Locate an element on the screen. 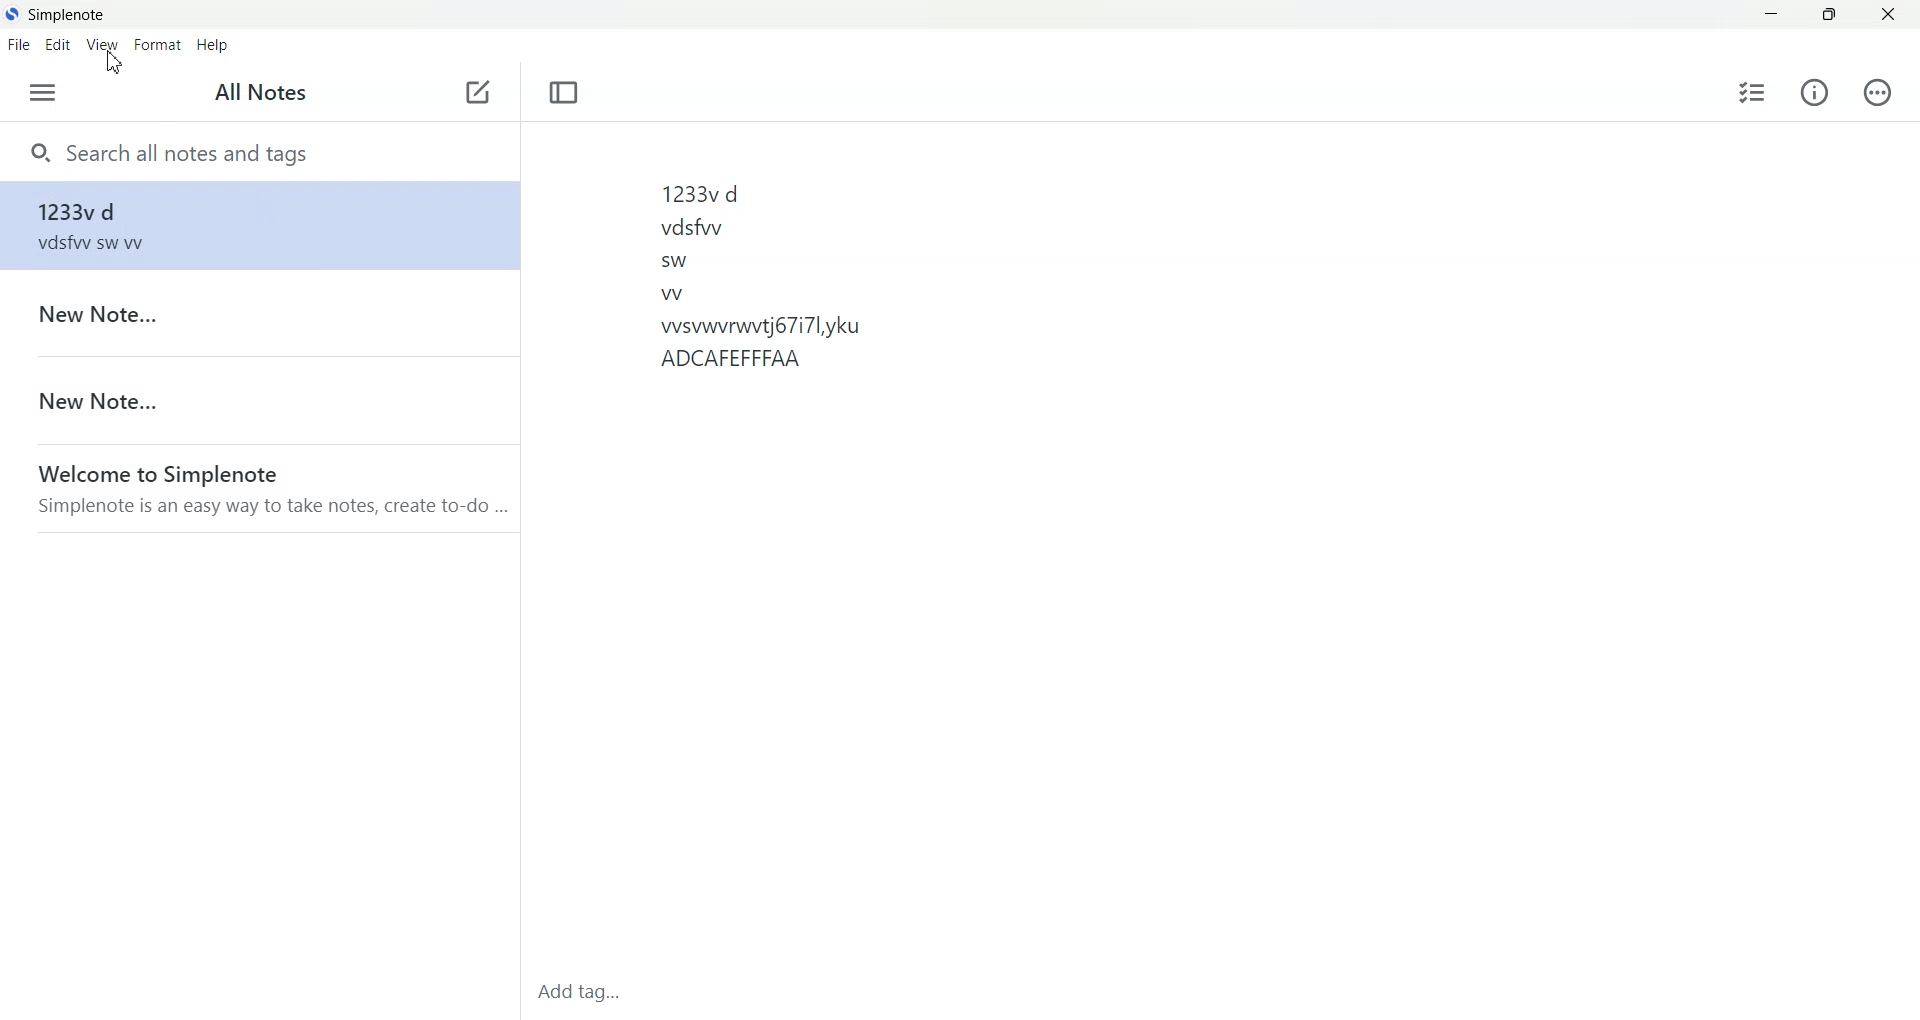 The height and width of the screenshot is (1020, 1920). Format is located at coordinates (156, 46).